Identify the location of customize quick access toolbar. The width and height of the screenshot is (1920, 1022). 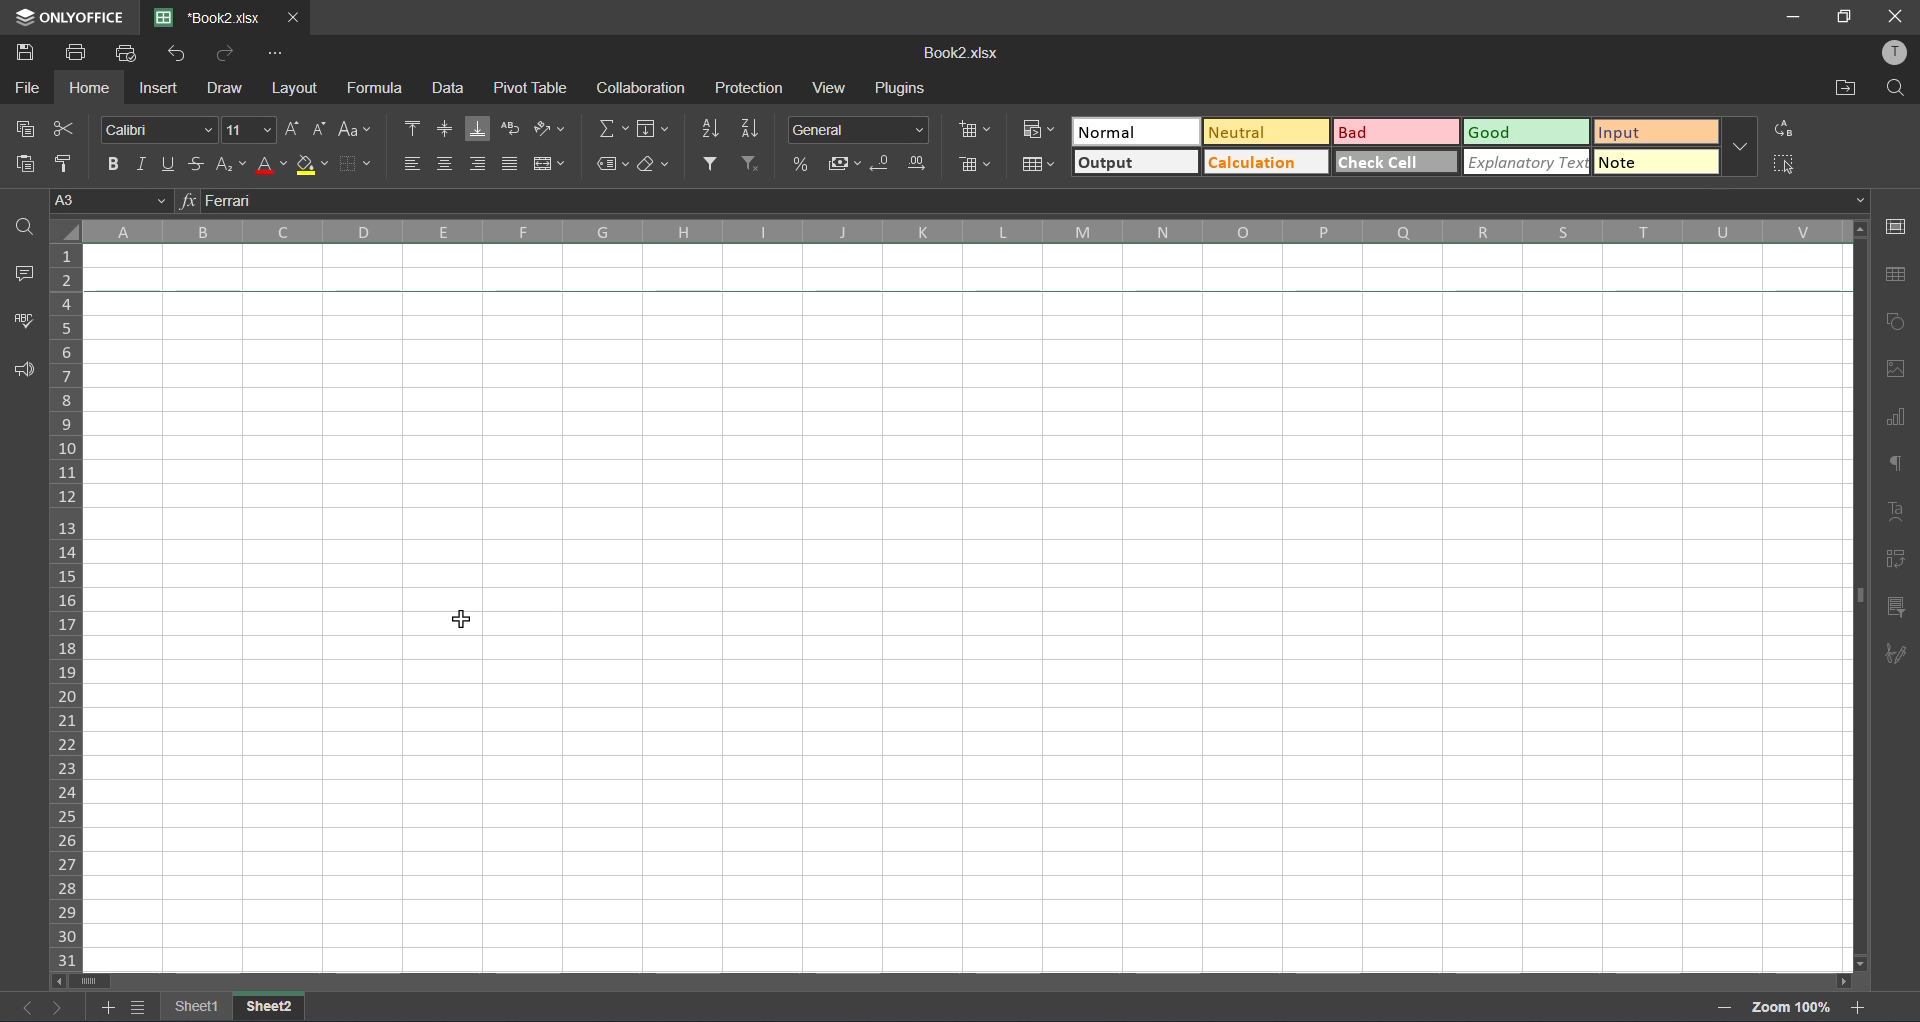
(279, 55).